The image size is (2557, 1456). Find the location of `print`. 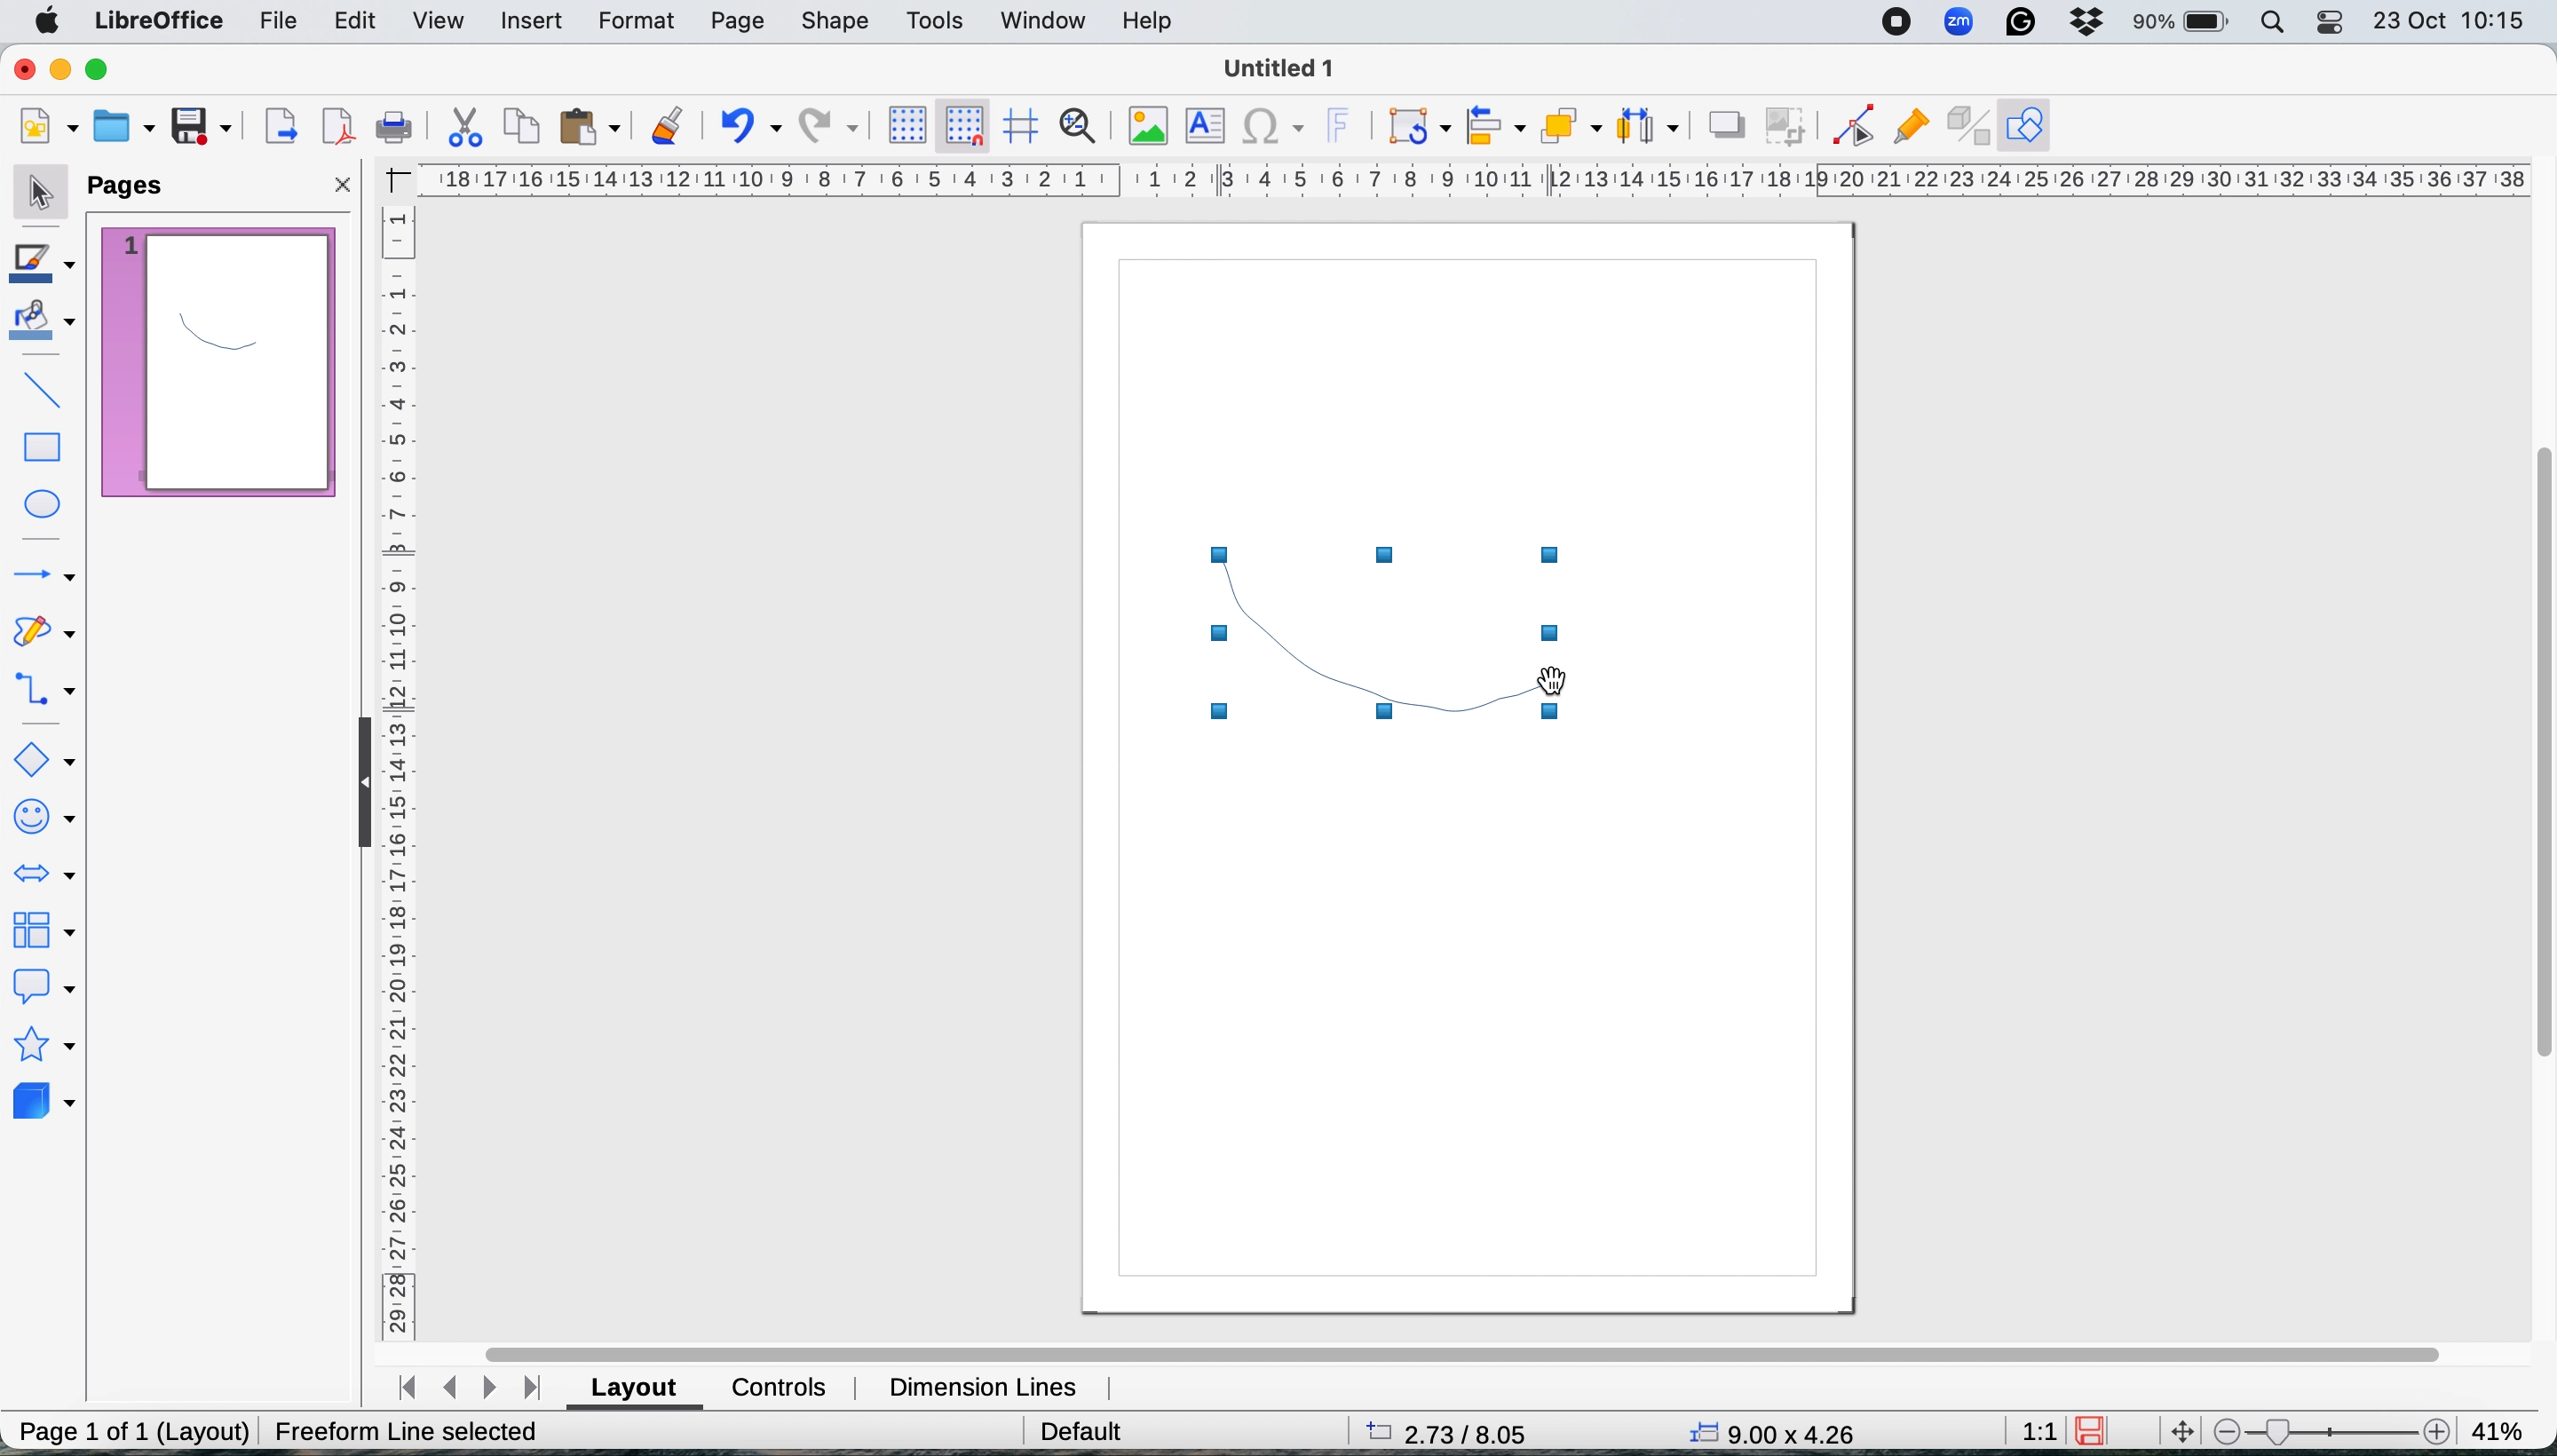

print is located at coordinates (395, 126).